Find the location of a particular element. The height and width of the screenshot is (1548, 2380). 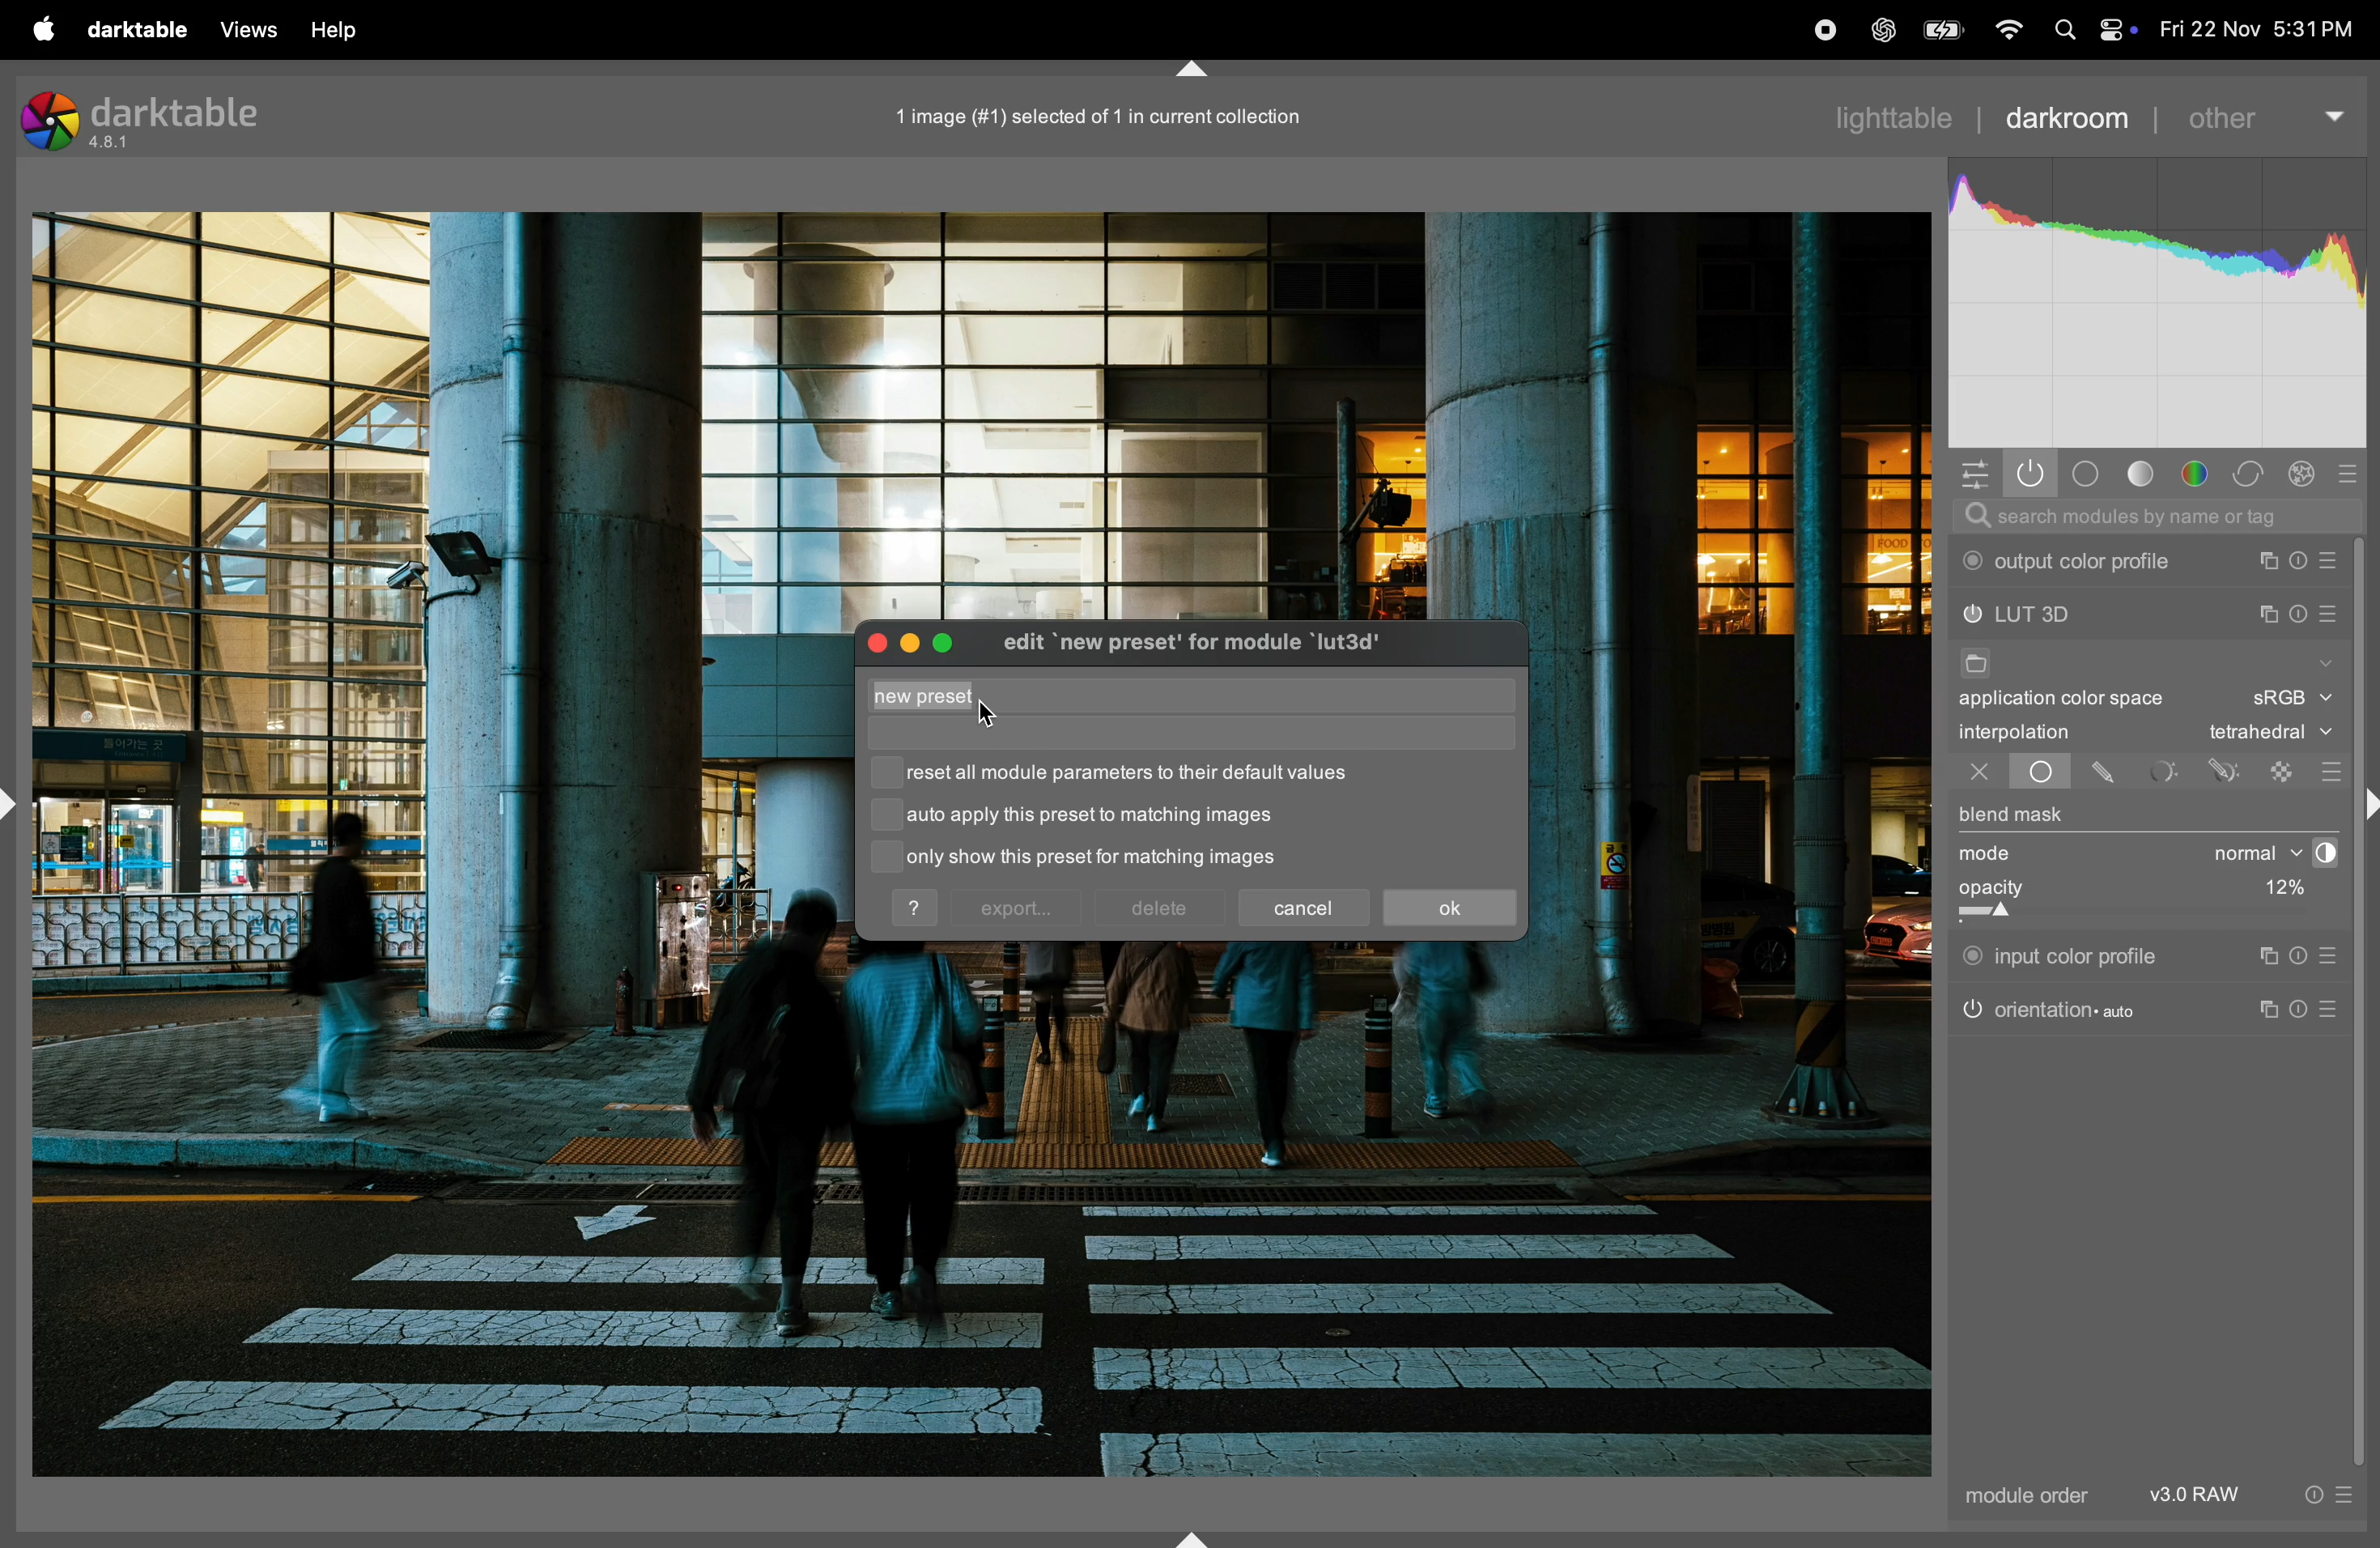

color is located at coordinates (2201, 475).